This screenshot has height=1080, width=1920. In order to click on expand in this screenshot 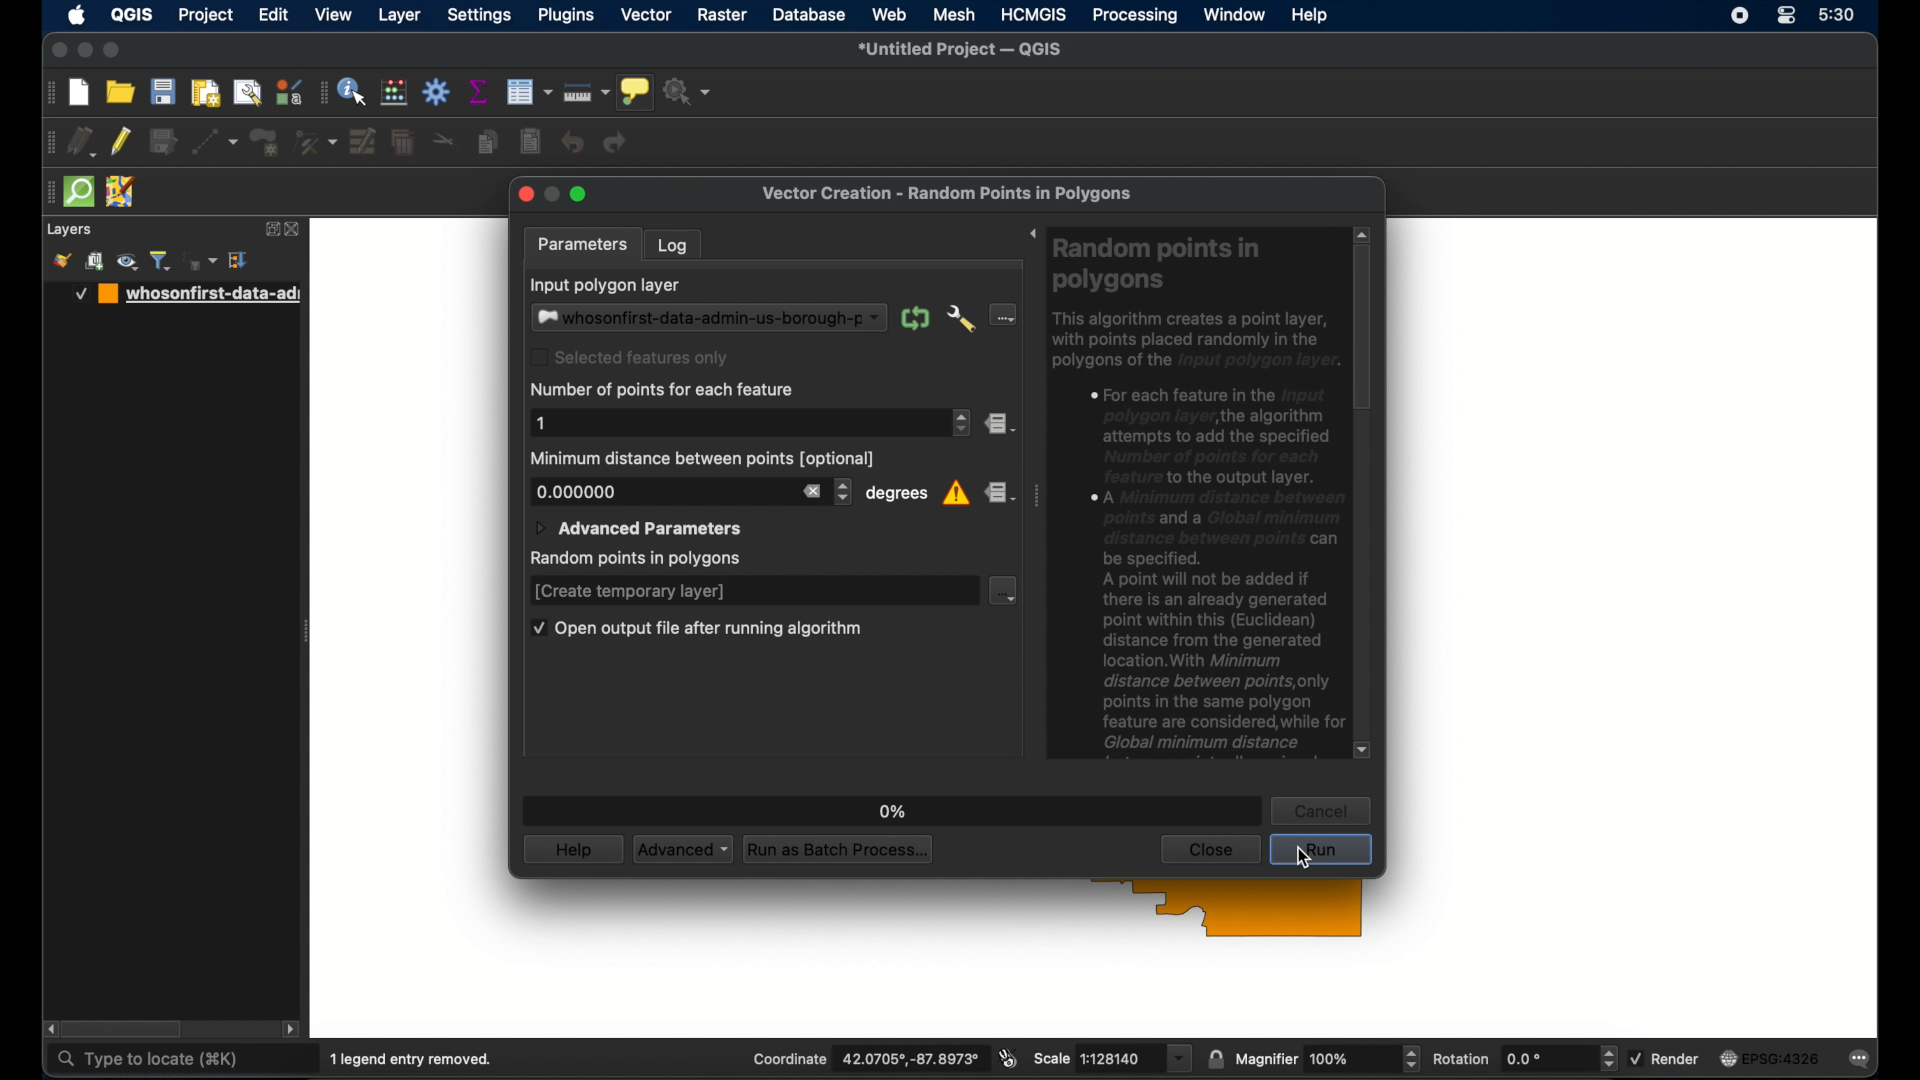, I will do `click(1033, 235)`.